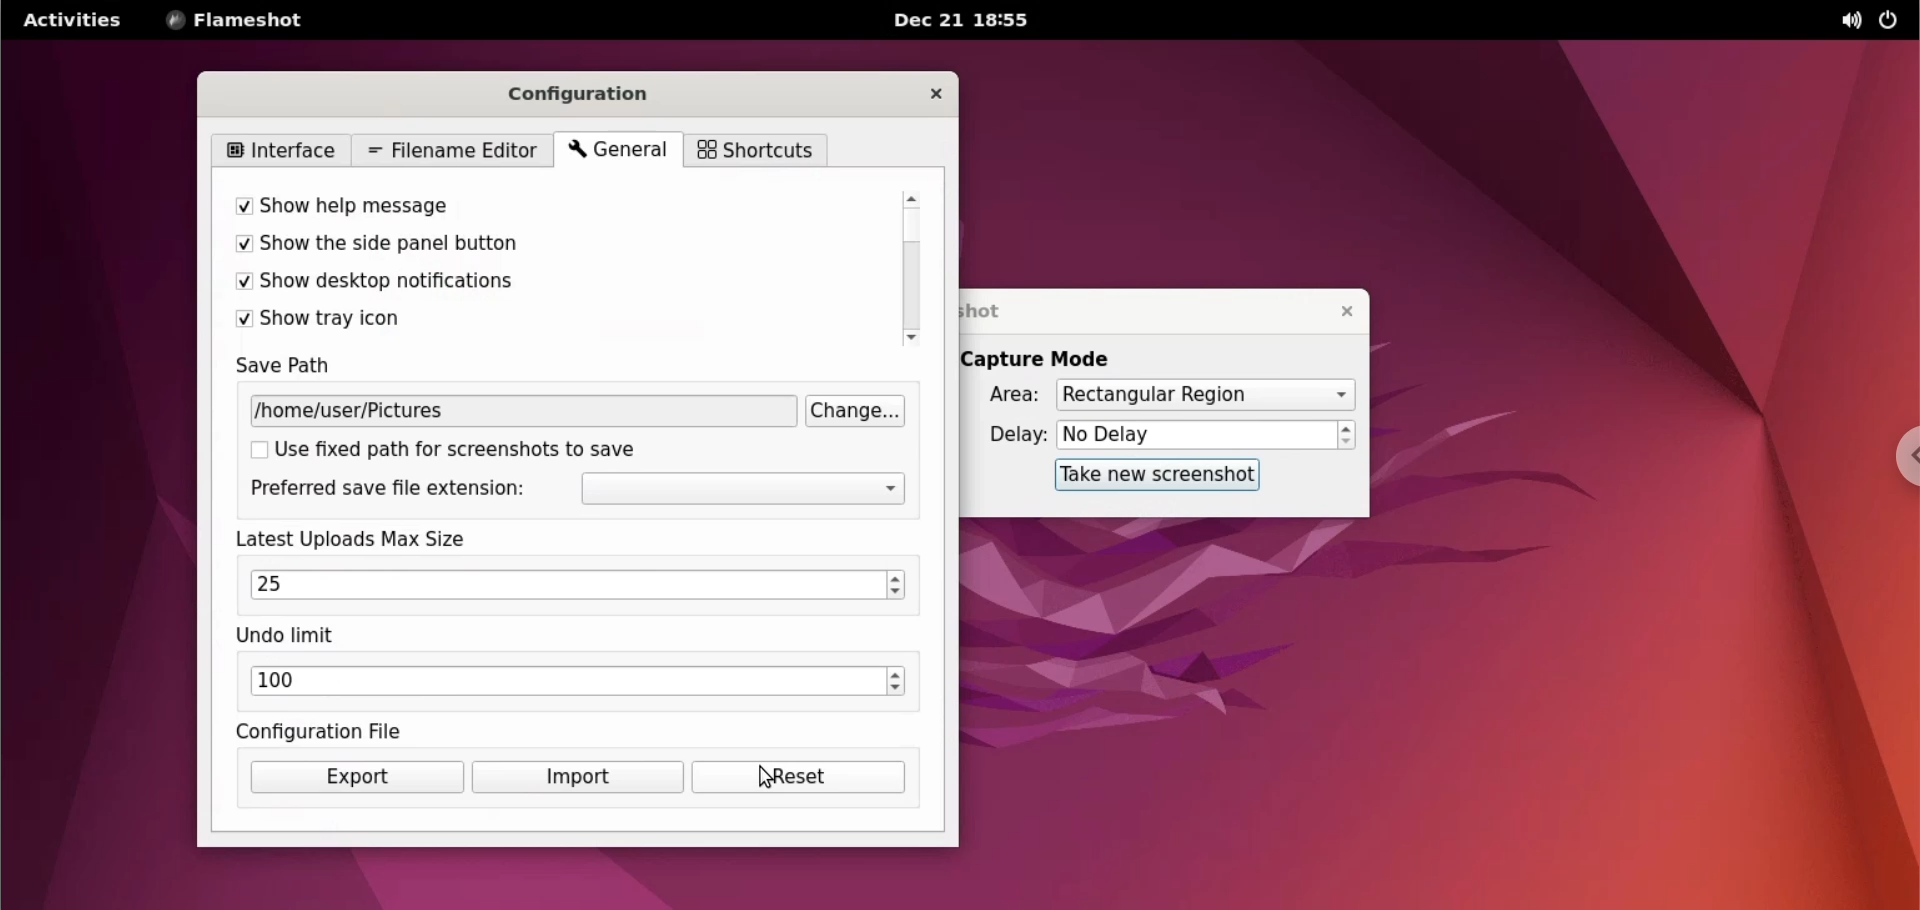 This screenshot has width=1920, height=910. What do you see at coordinates (765, 779) in the screenshot?
I see `cursor ` at bounding box center [765, 779].